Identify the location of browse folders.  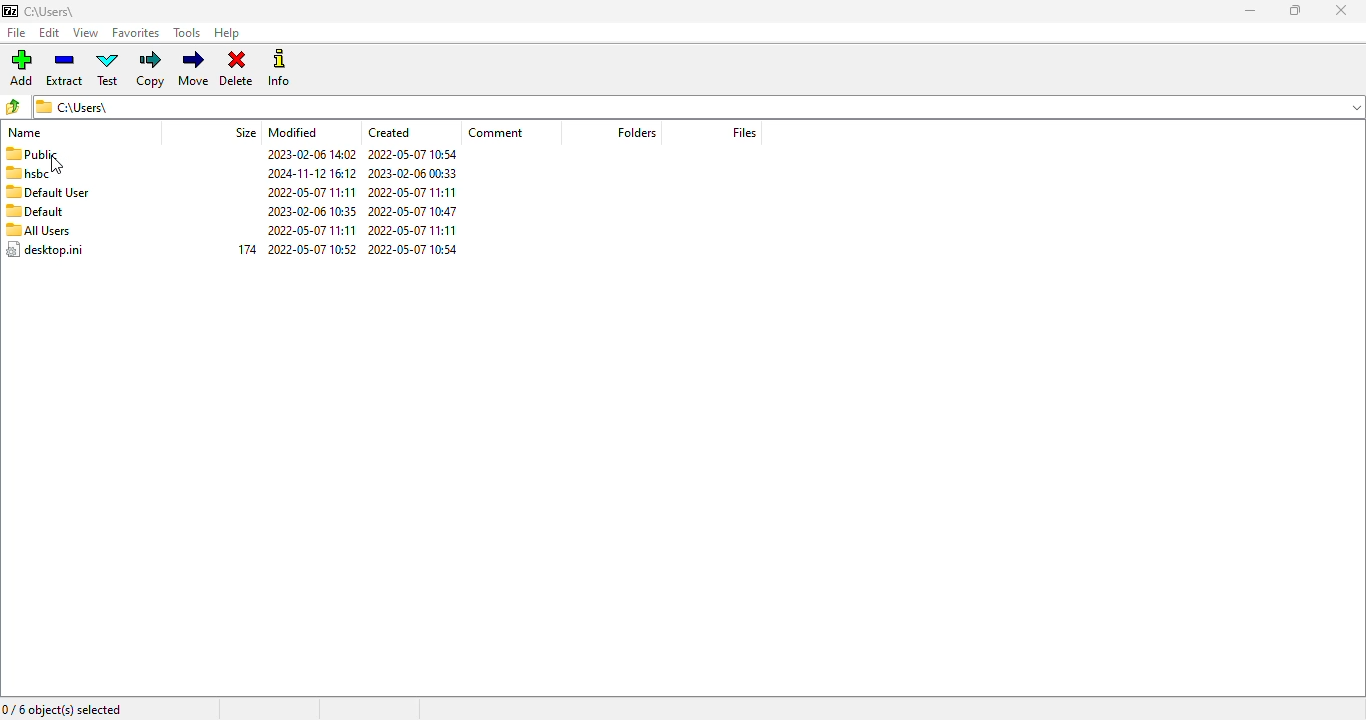
(11, 106).